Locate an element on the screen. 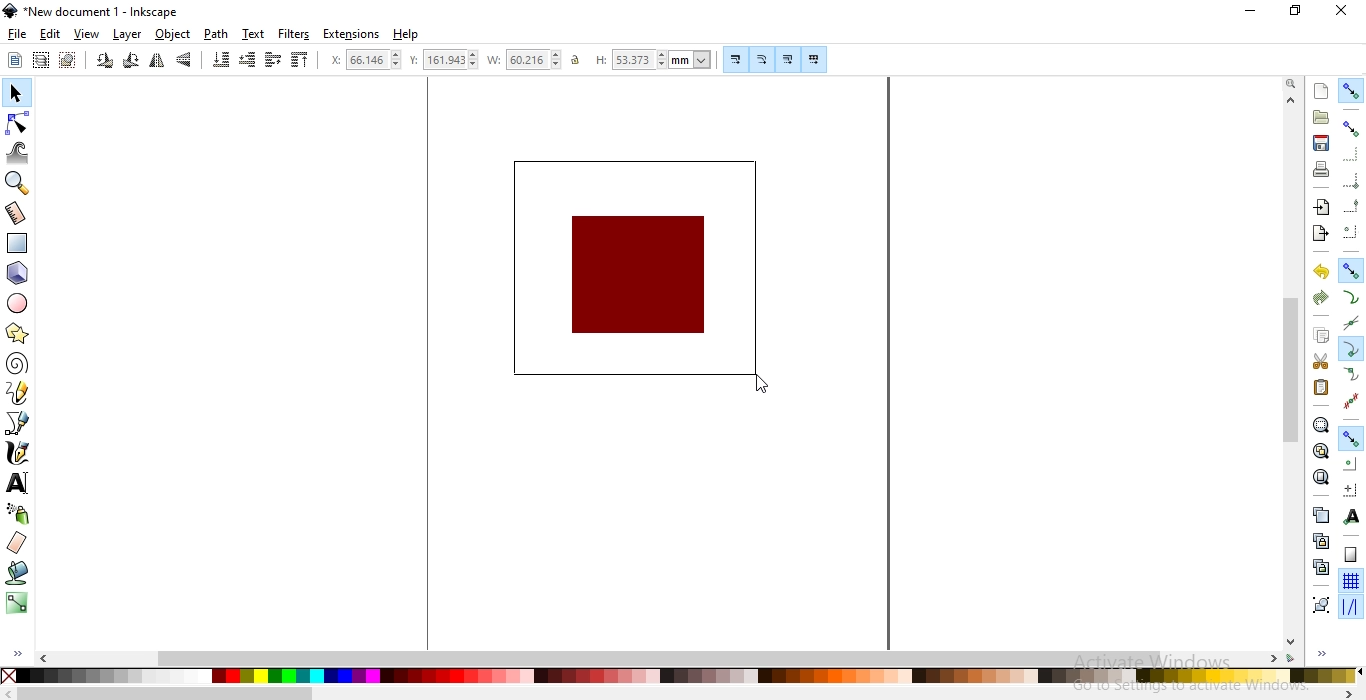 Image resolution: width=1366 pixels, height=700 pixels. file is located at coordinates (18, 35).